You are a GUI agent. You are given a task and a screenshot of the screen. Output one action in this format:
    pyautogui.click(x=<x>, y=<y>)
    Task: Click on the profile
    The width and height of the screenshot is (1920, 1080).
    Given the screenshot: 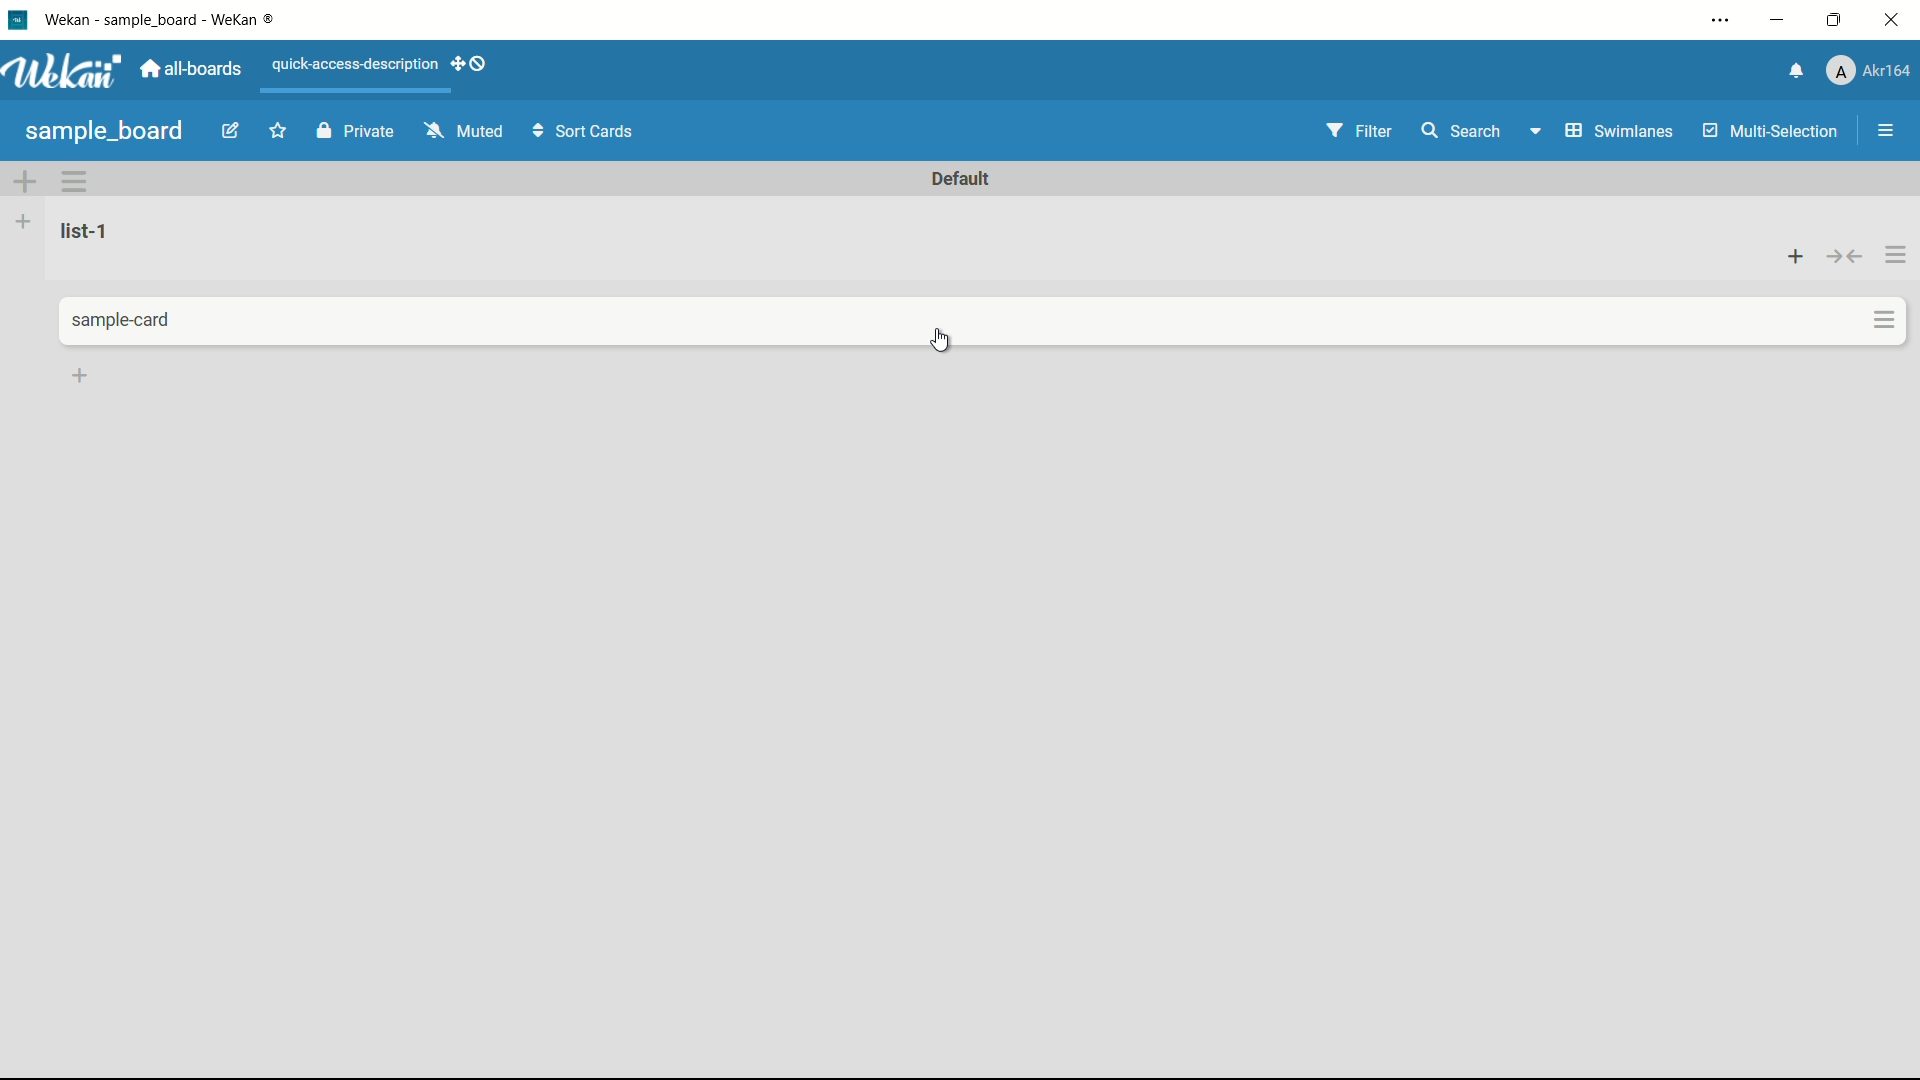 What is the action you would take?
    pyautogui.click(x=1868, y=73)
    